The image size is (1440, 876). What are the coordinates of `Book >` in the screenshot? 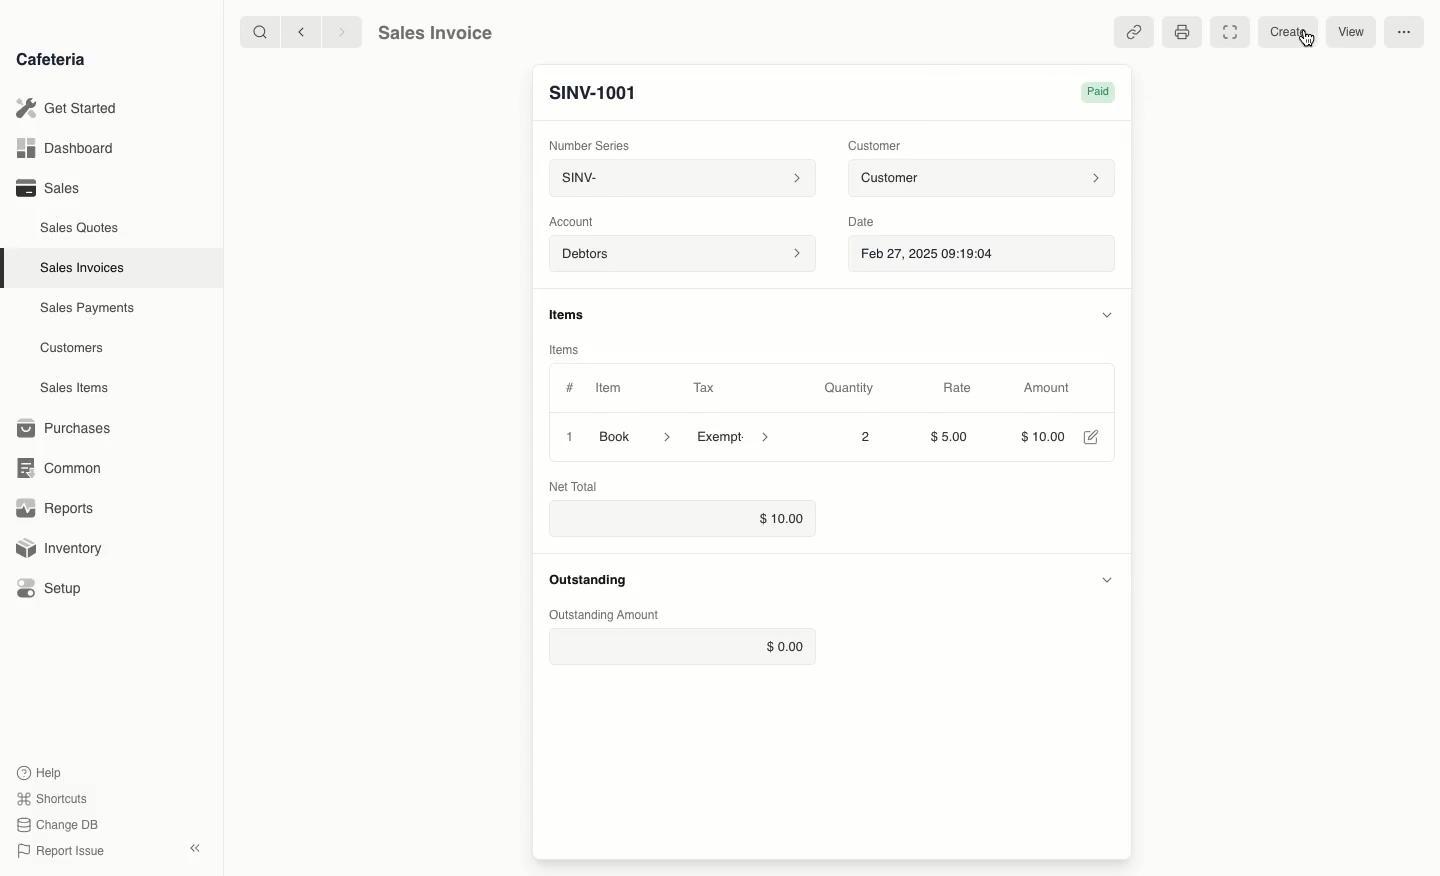 It's located at (637, 435).